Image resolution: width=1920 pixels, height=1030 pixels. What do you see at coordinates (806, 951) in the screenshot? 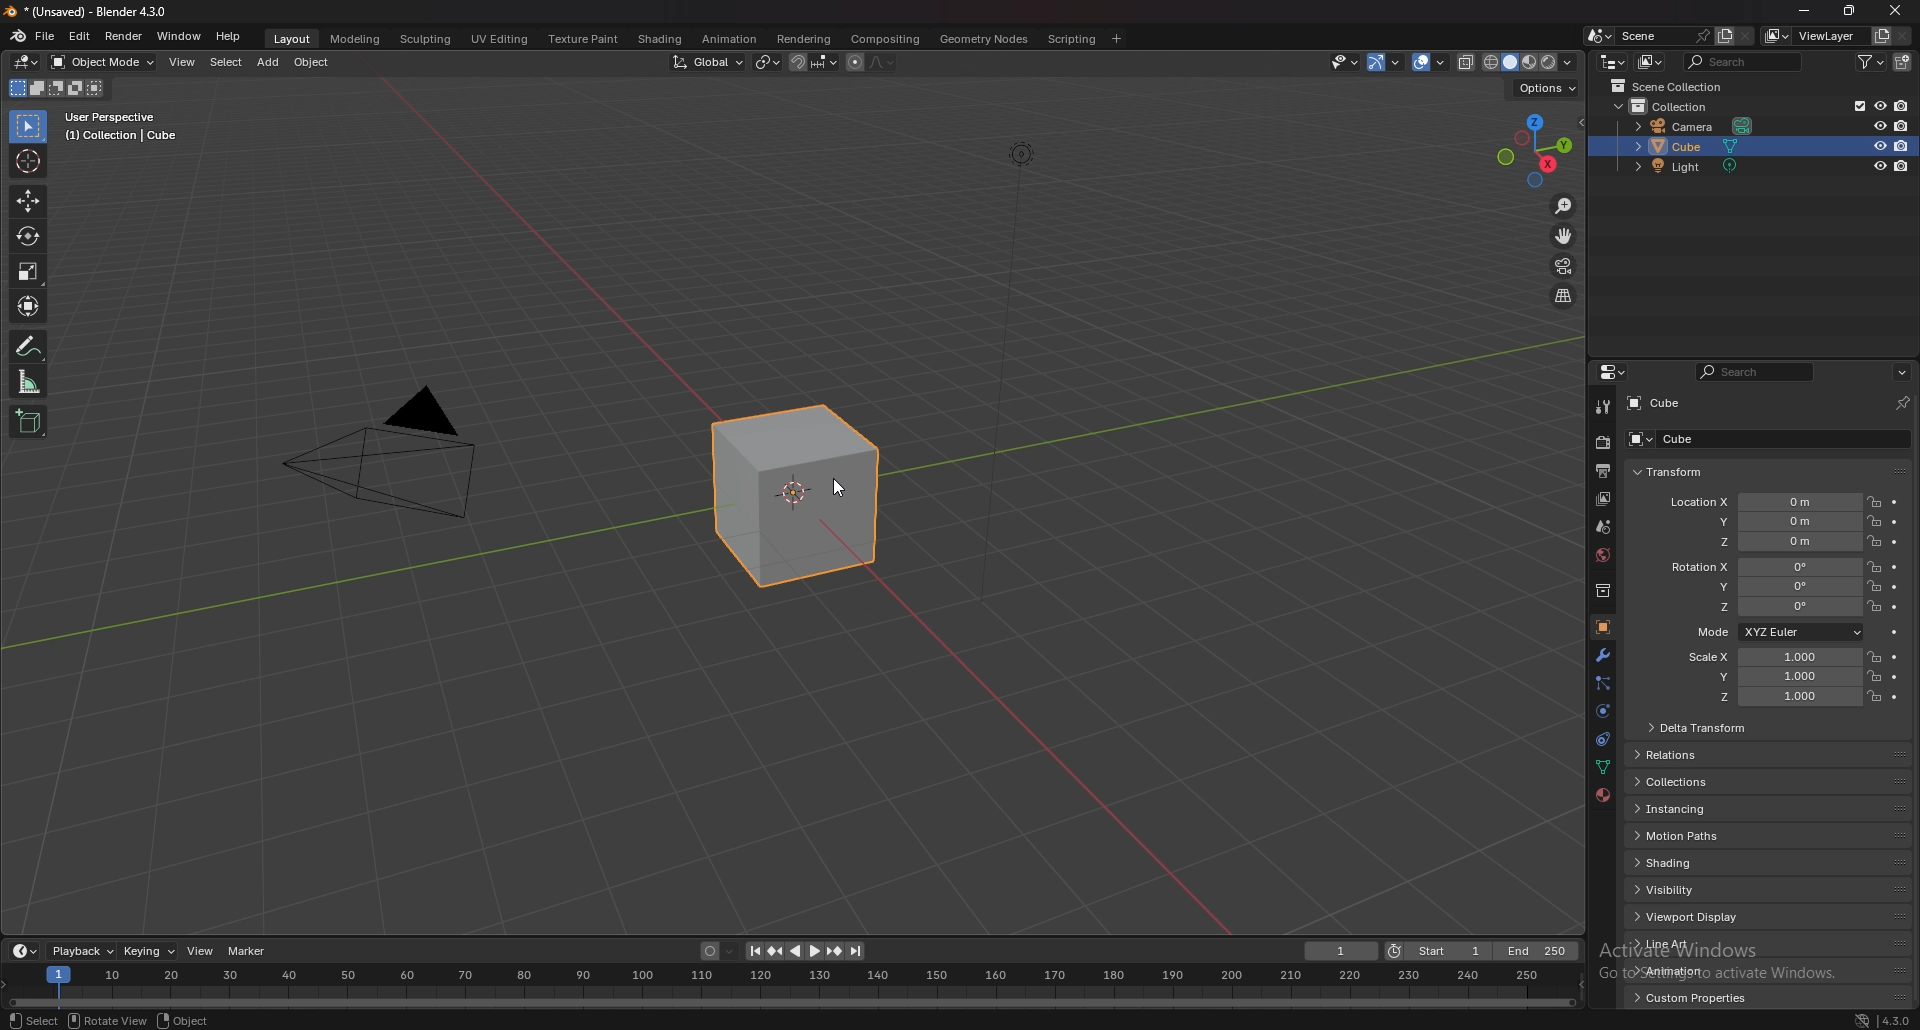
I see `play animation` at bounding box center [806, 951].